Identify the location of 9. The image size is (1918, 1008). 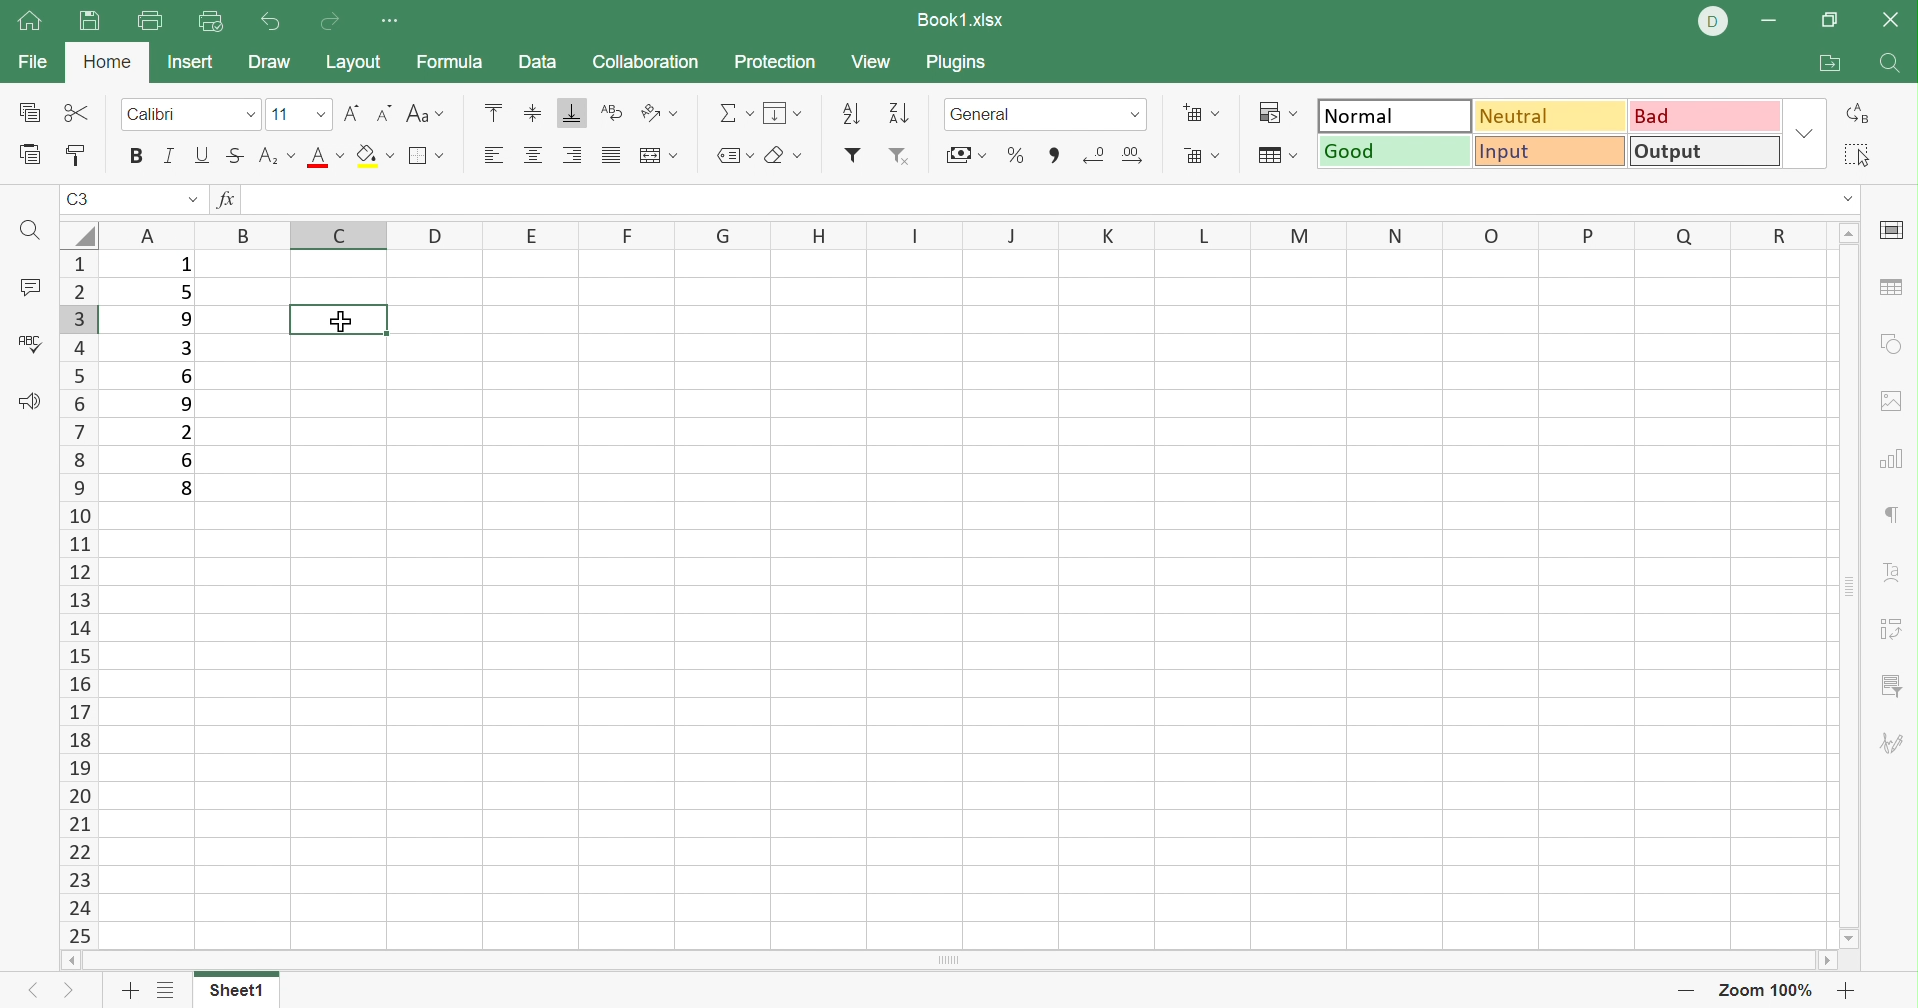
(178, 405).